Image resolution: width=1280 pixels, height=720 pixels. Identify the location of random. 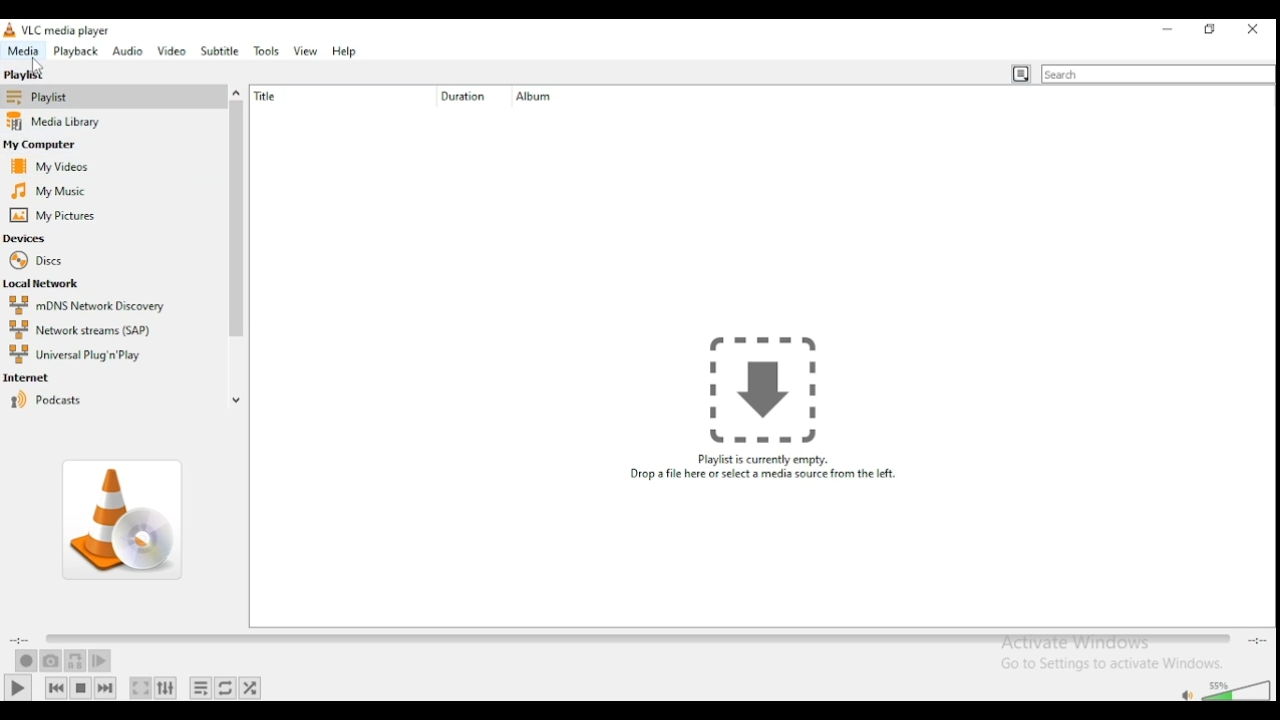
(250, 687).